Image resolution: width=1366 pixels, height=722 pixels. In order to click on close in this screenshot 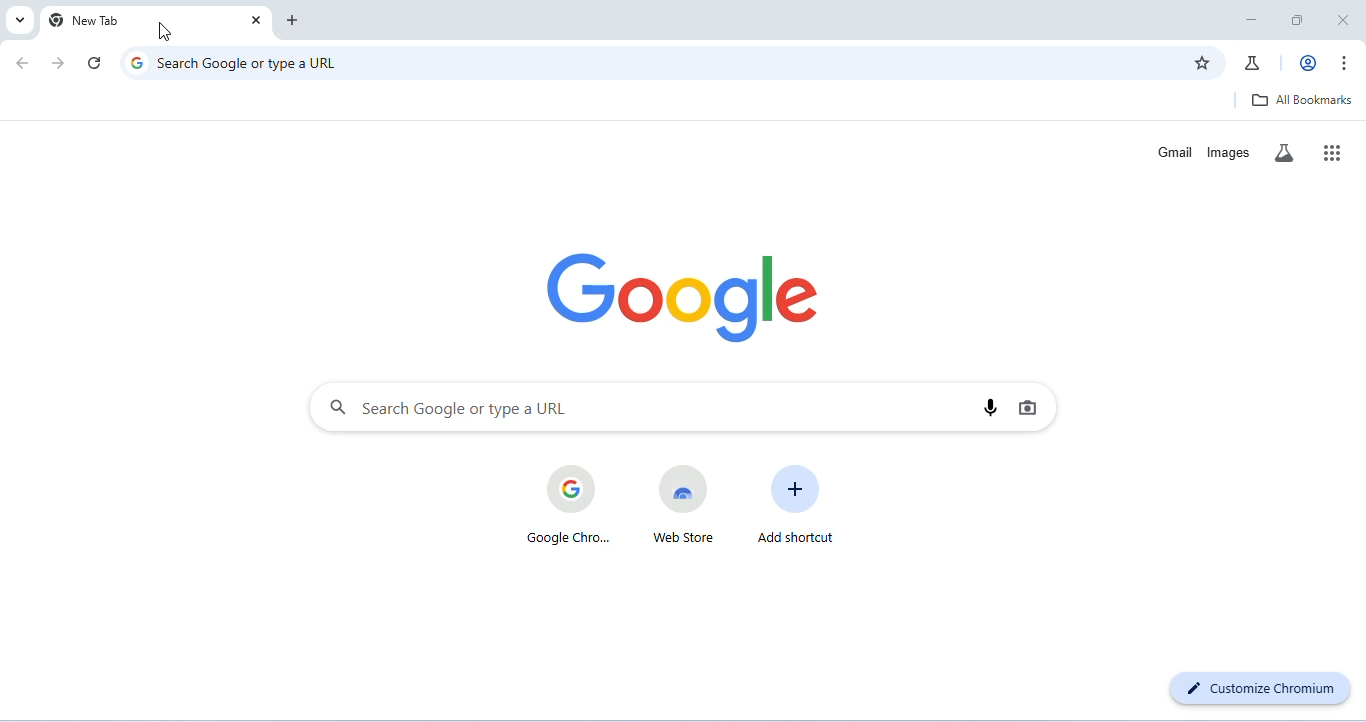, I will do `click(254, 22)`.